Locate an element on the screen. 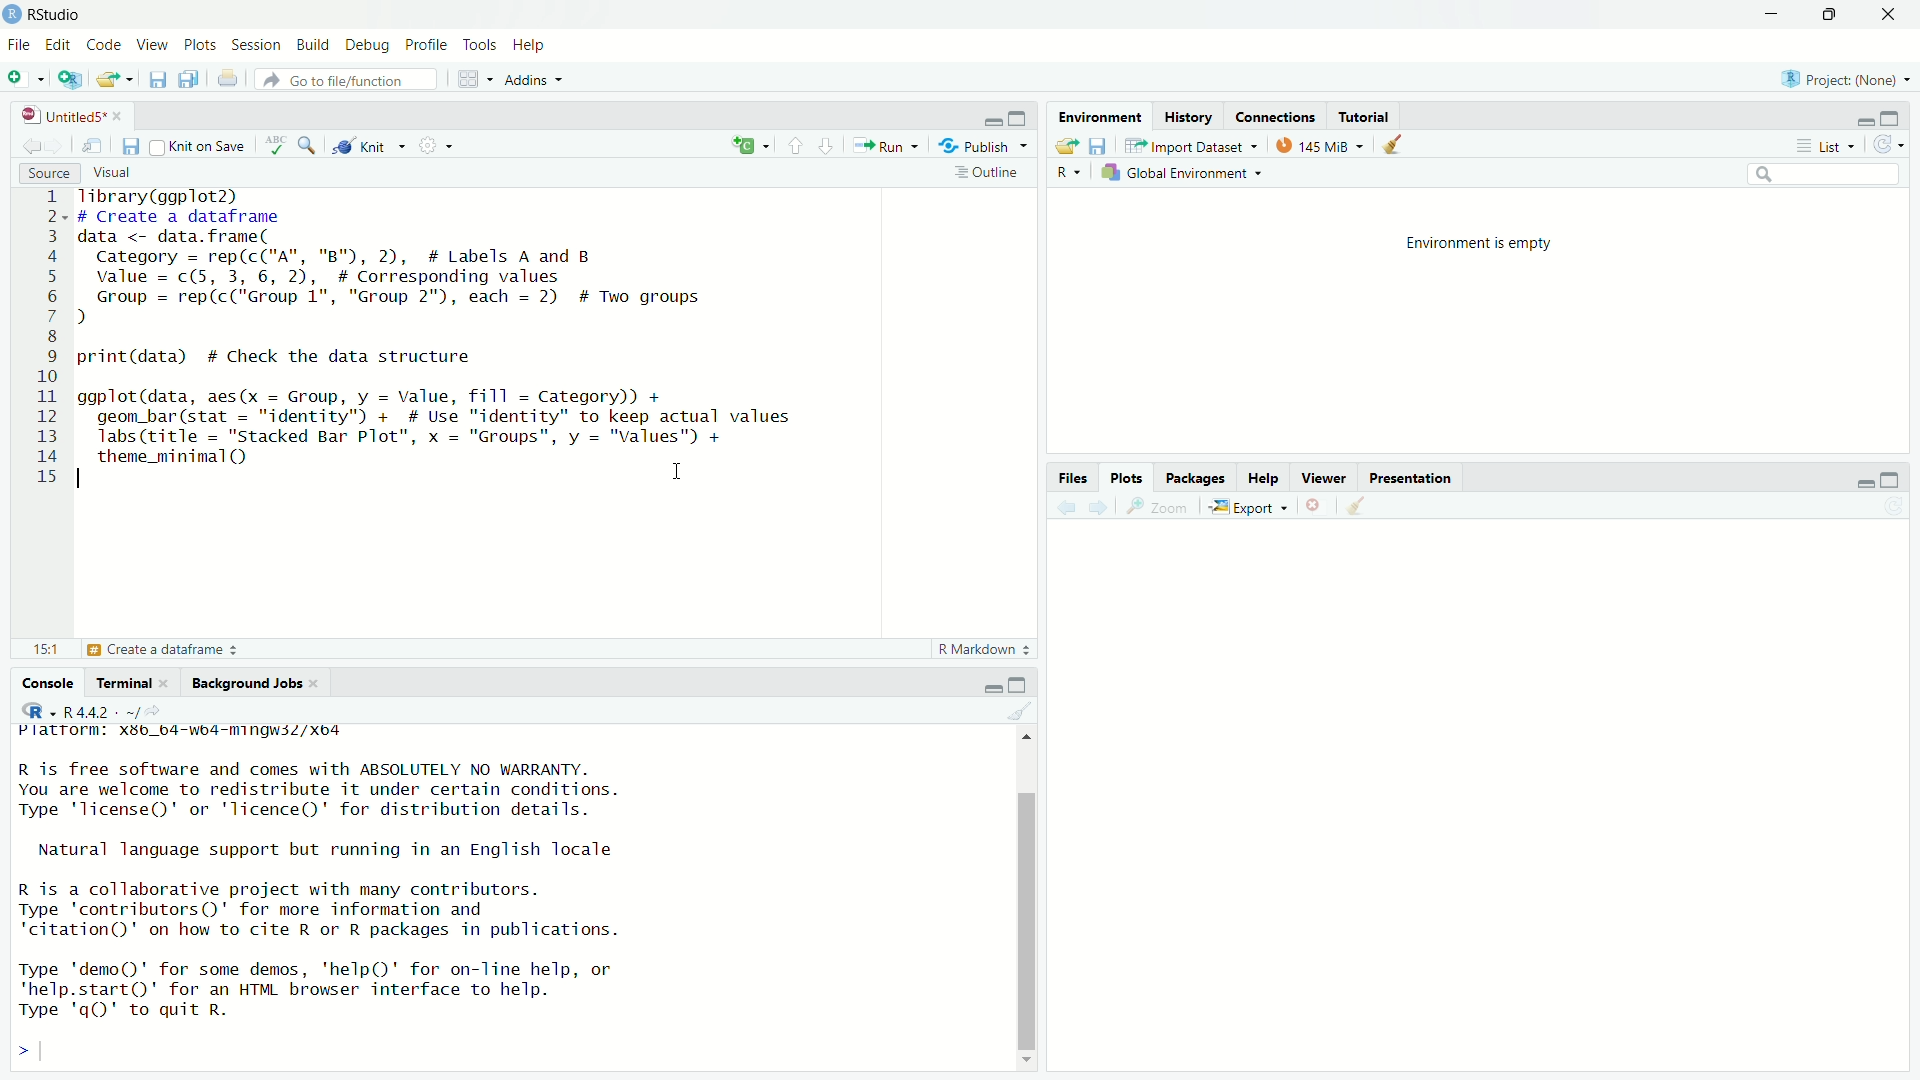 The height and width of the screenshot is (1080, 1920). Terminal is located at coordinates (133, 681).